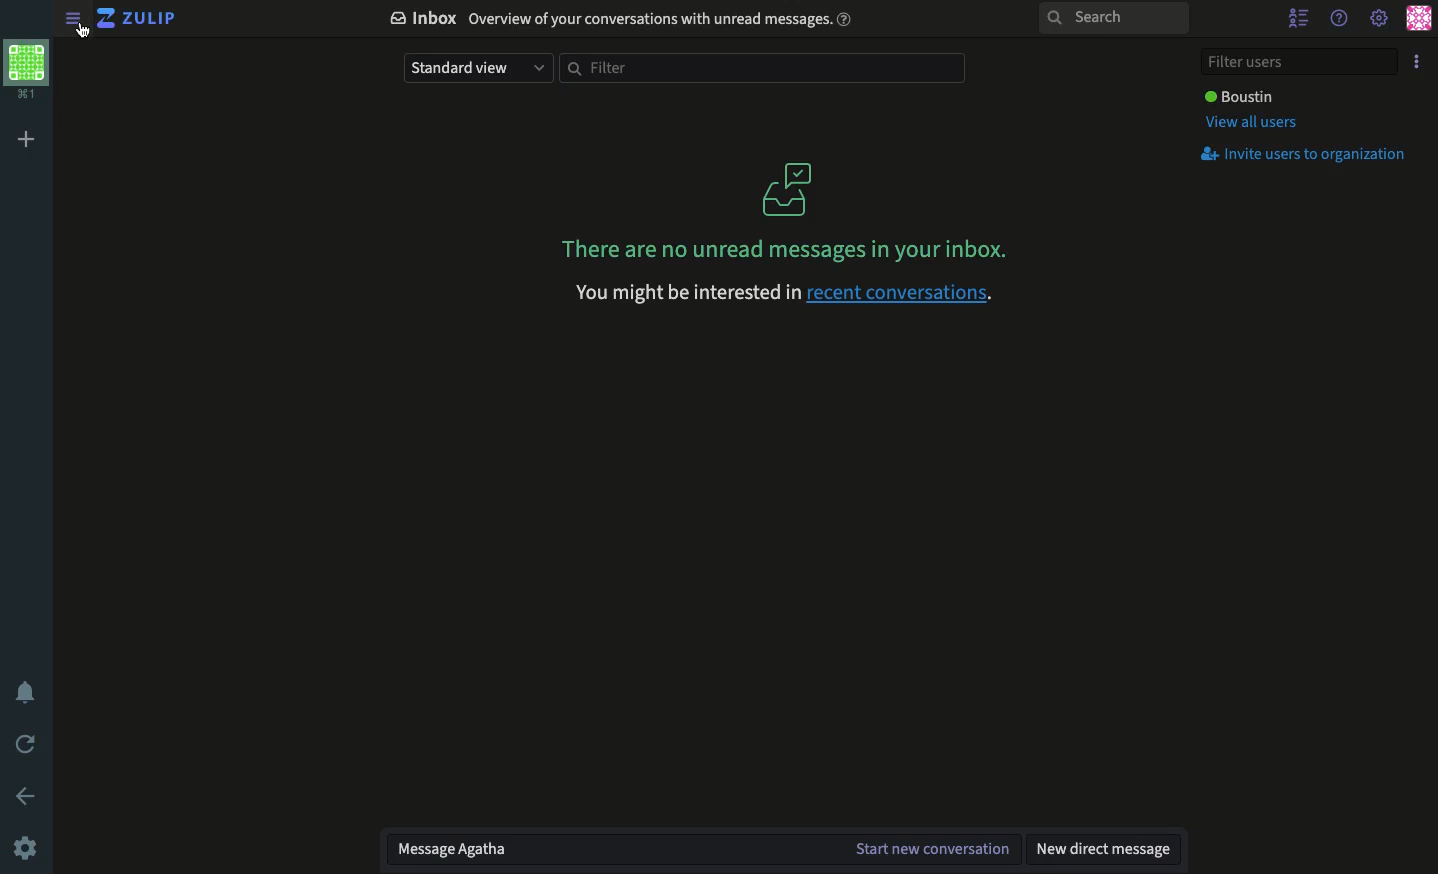 This screenshot has height=874, width=1438. What do you see at coordinates (26, 69) in the screenshot?
I see `View profile` at bounding box center [26, 69].